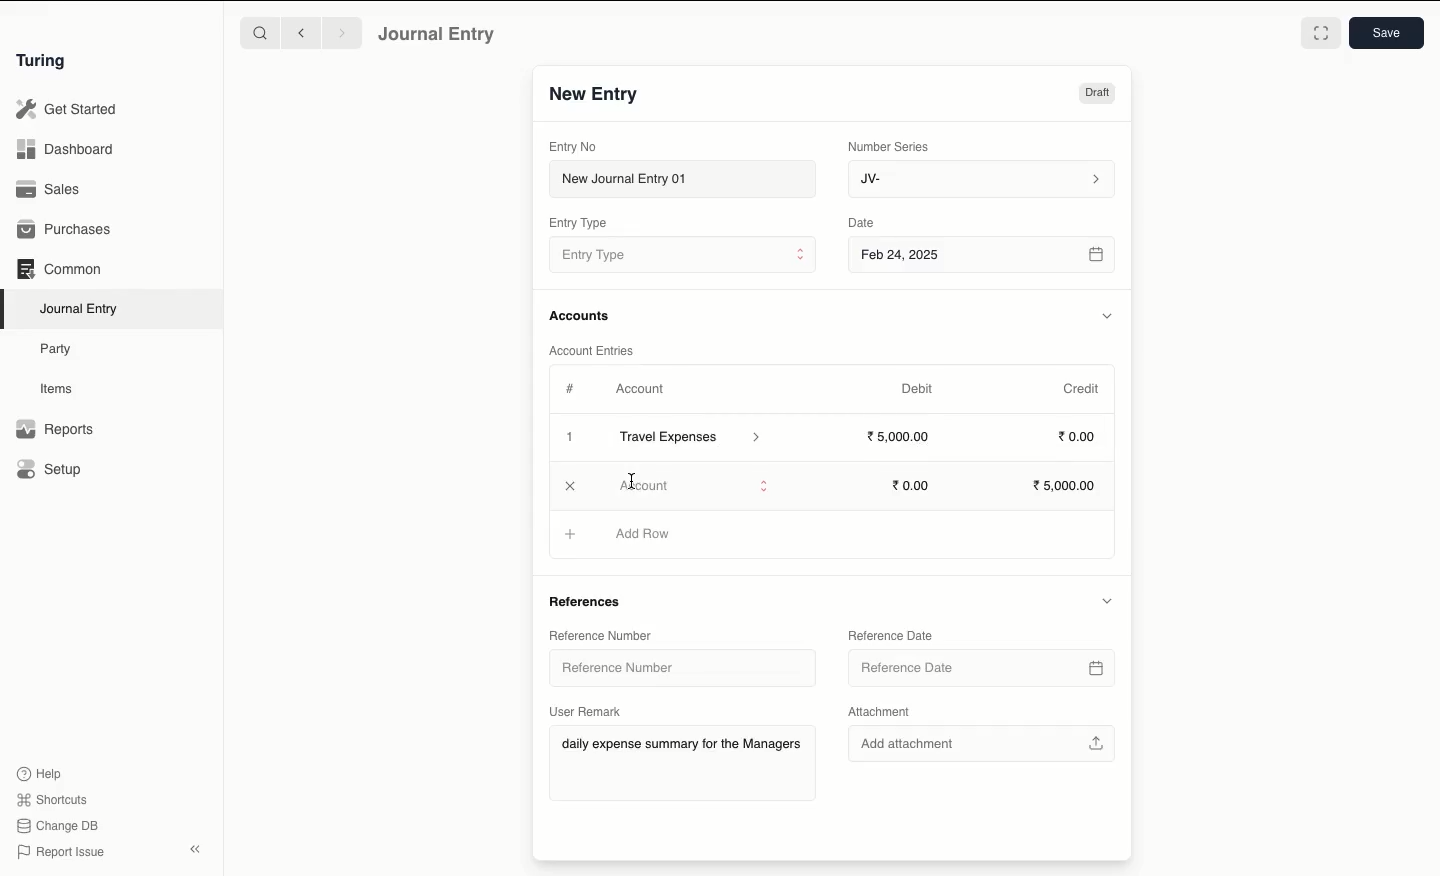  Describe the element at coordinates (1069, 486) in the screenshot. I see `5,000.00` at that location.